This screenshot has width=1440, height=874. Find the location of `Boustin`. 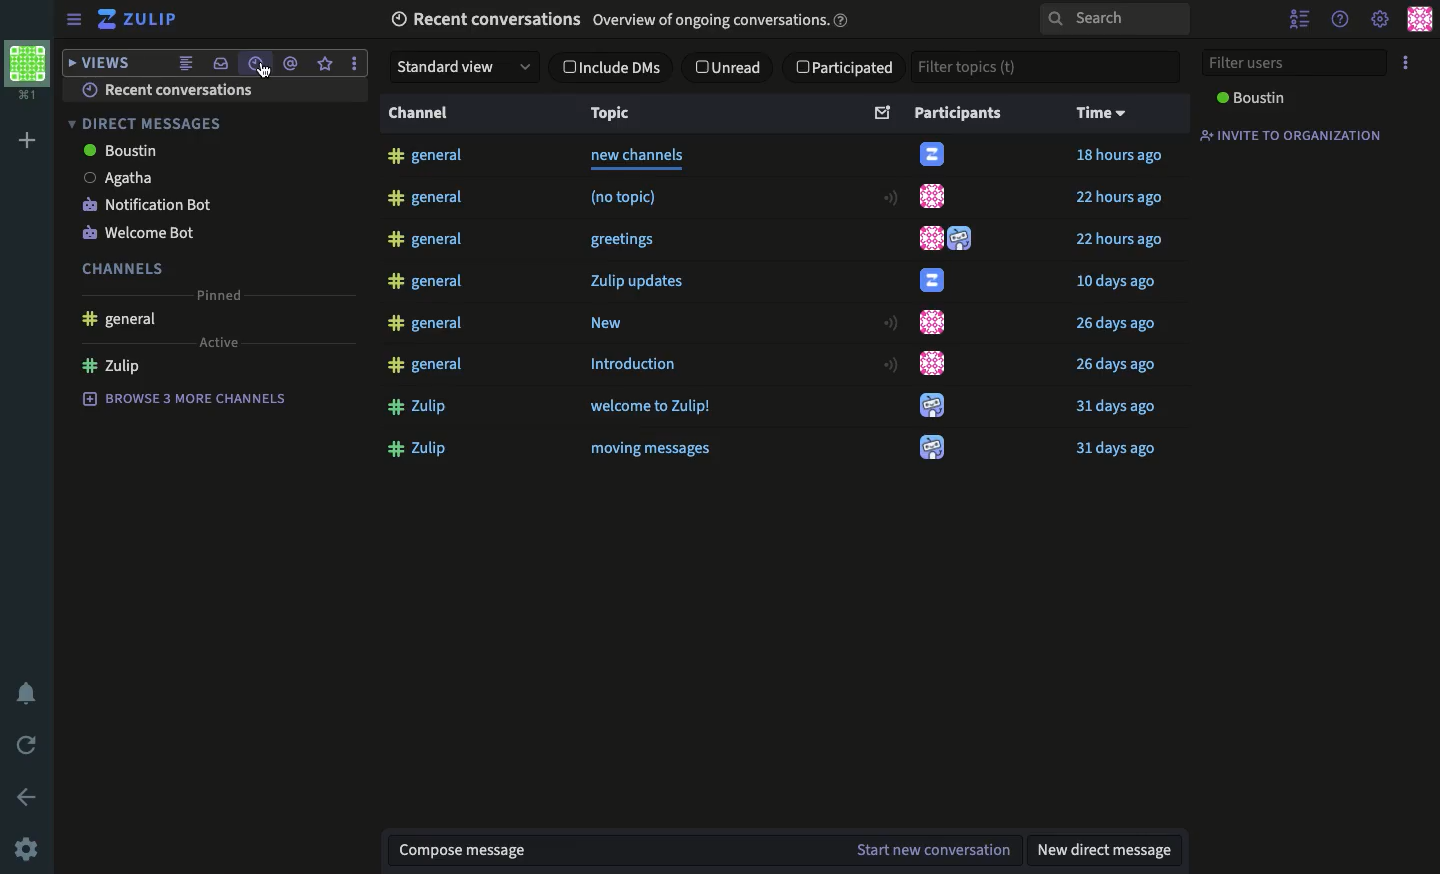

Boustin is located at coordinates (1251, 98).